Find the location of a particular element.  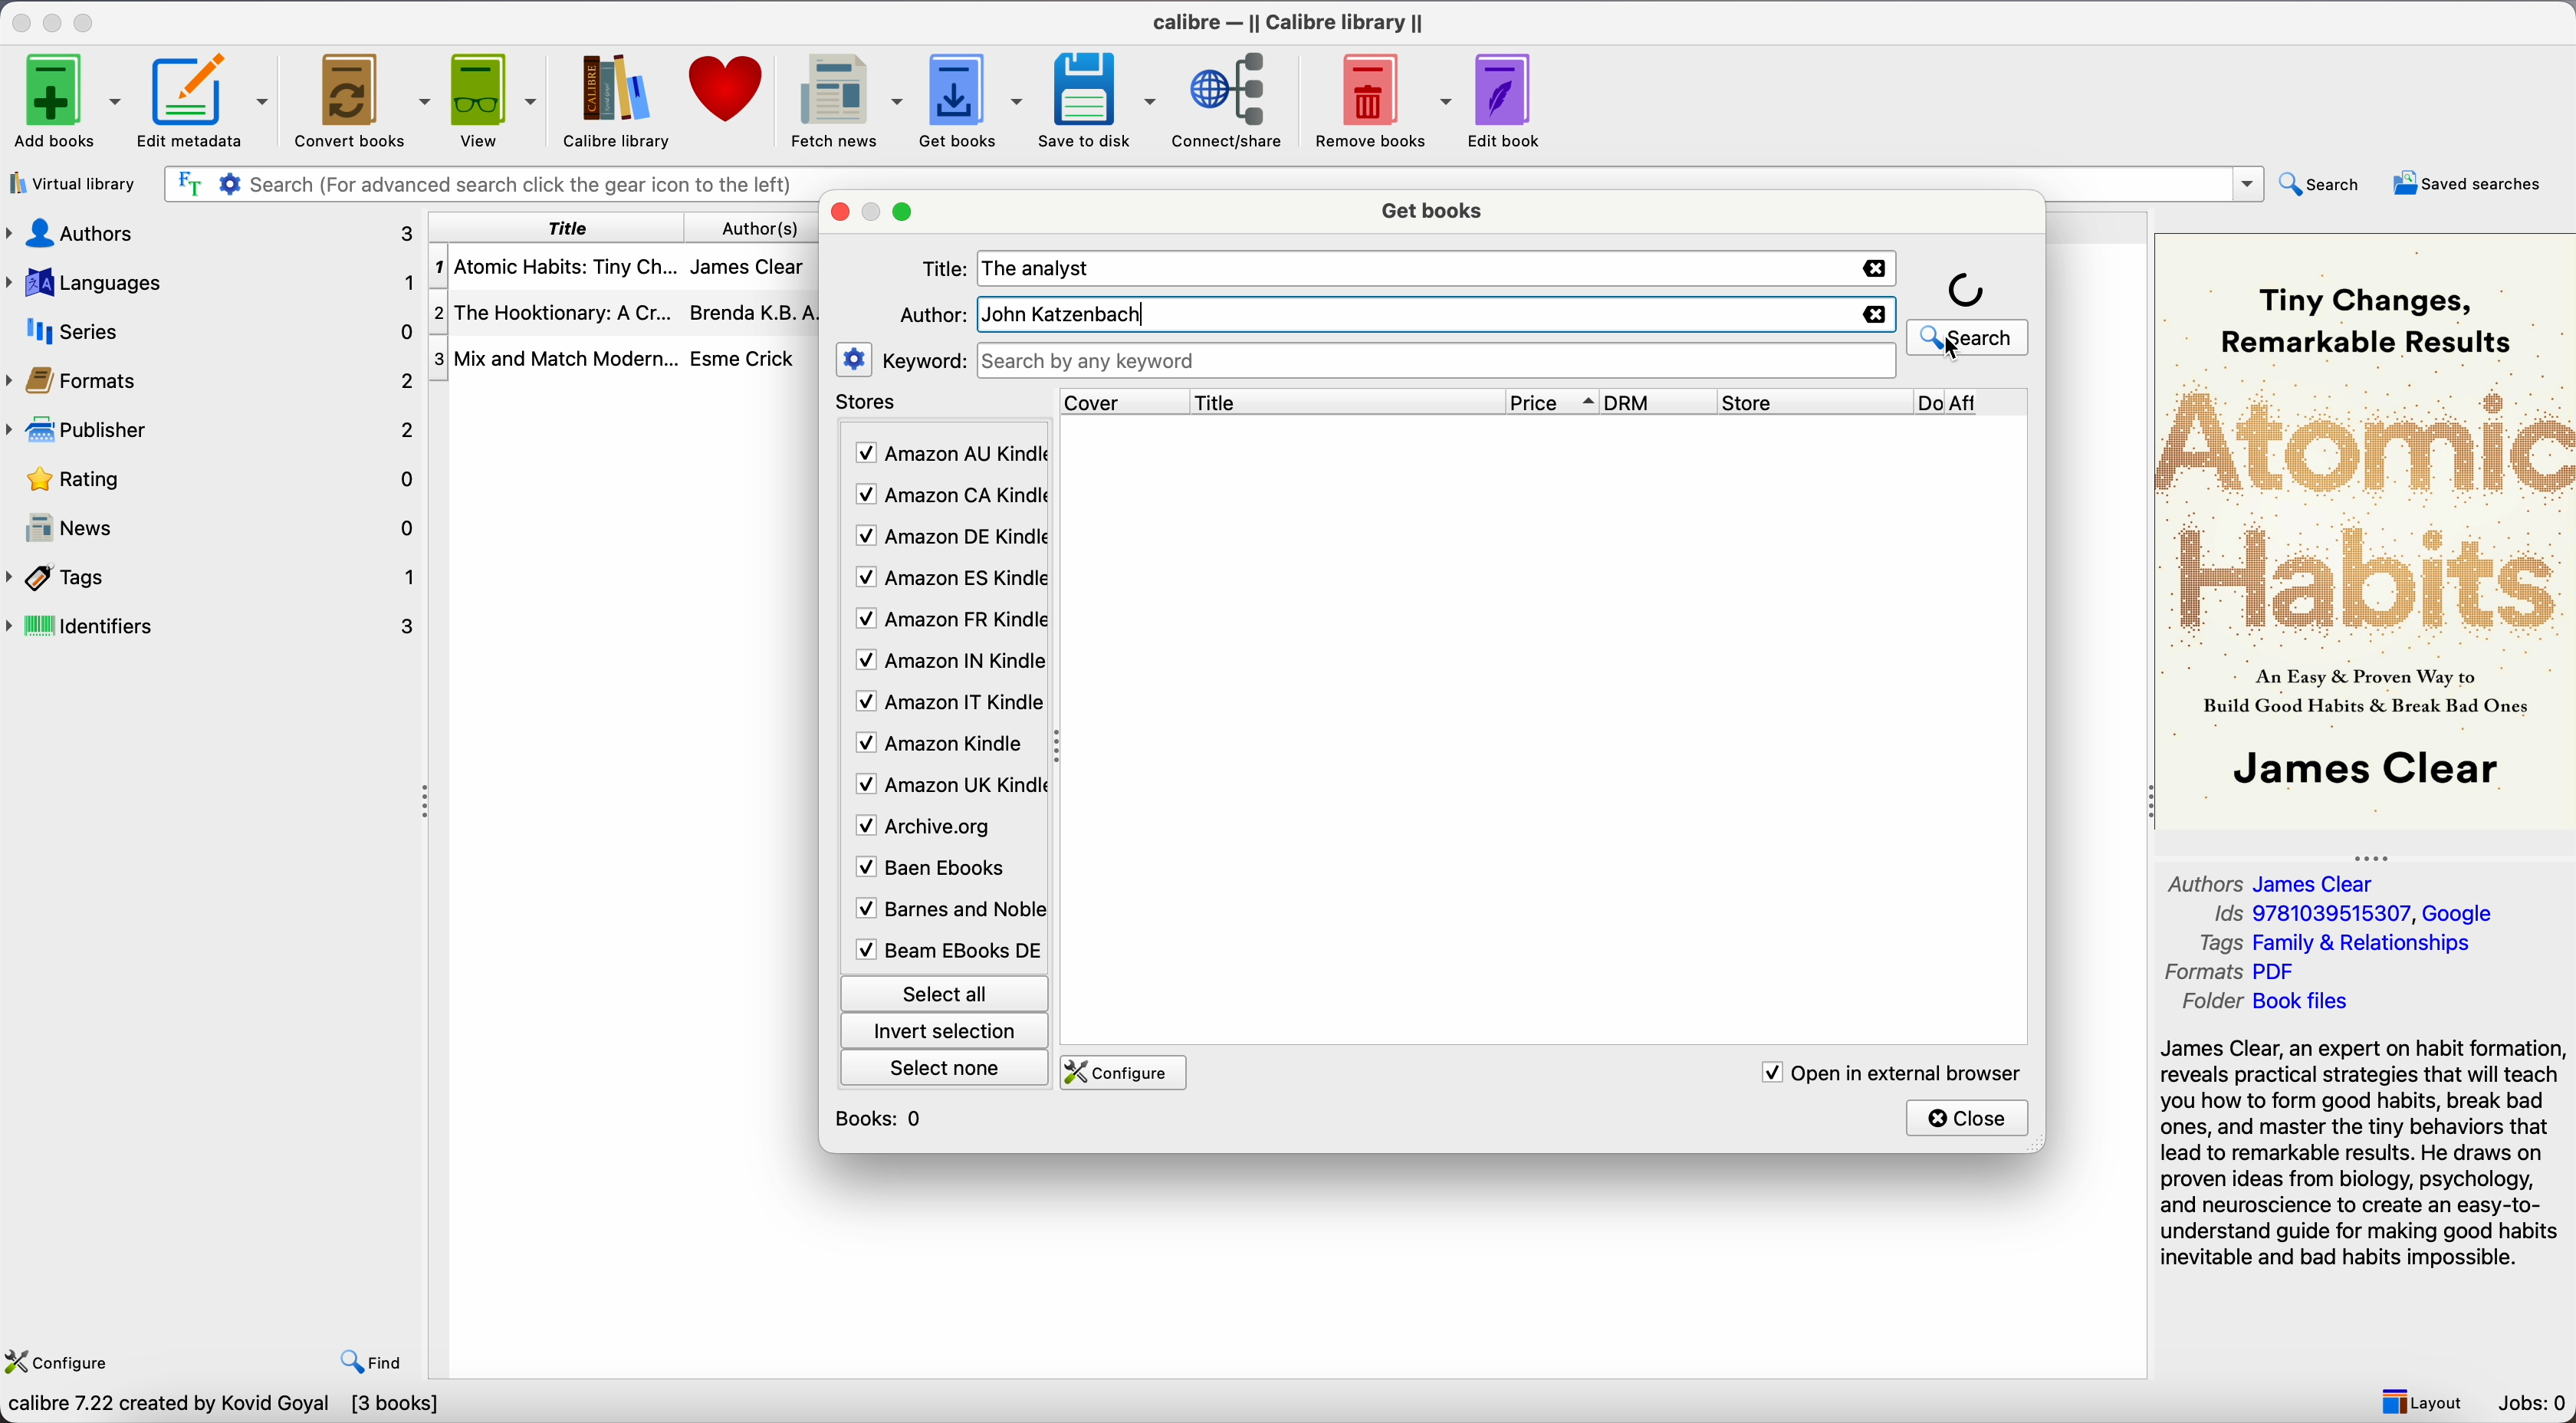

Amazon AU Kindle is located at coordinates (948, 454).